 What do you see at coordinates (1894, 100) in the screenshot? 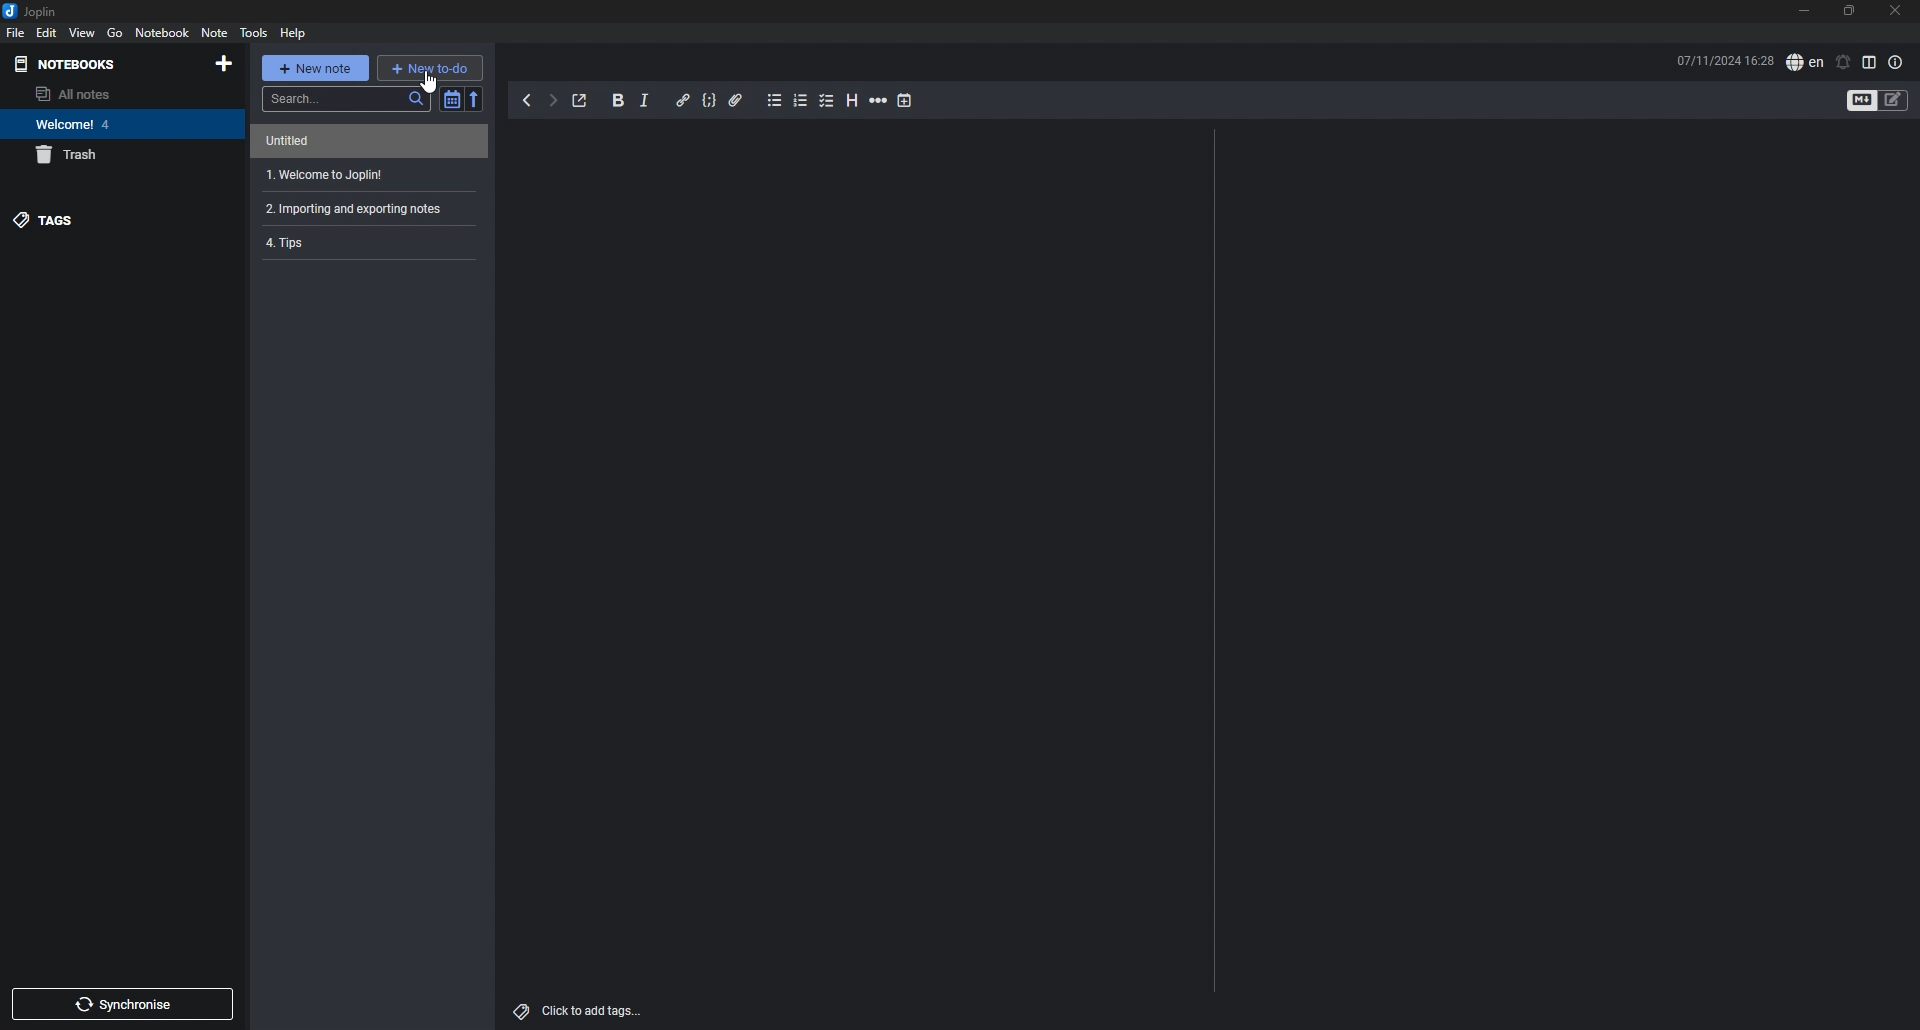
I see `toggle editors` at bounding box center [1894, 100].